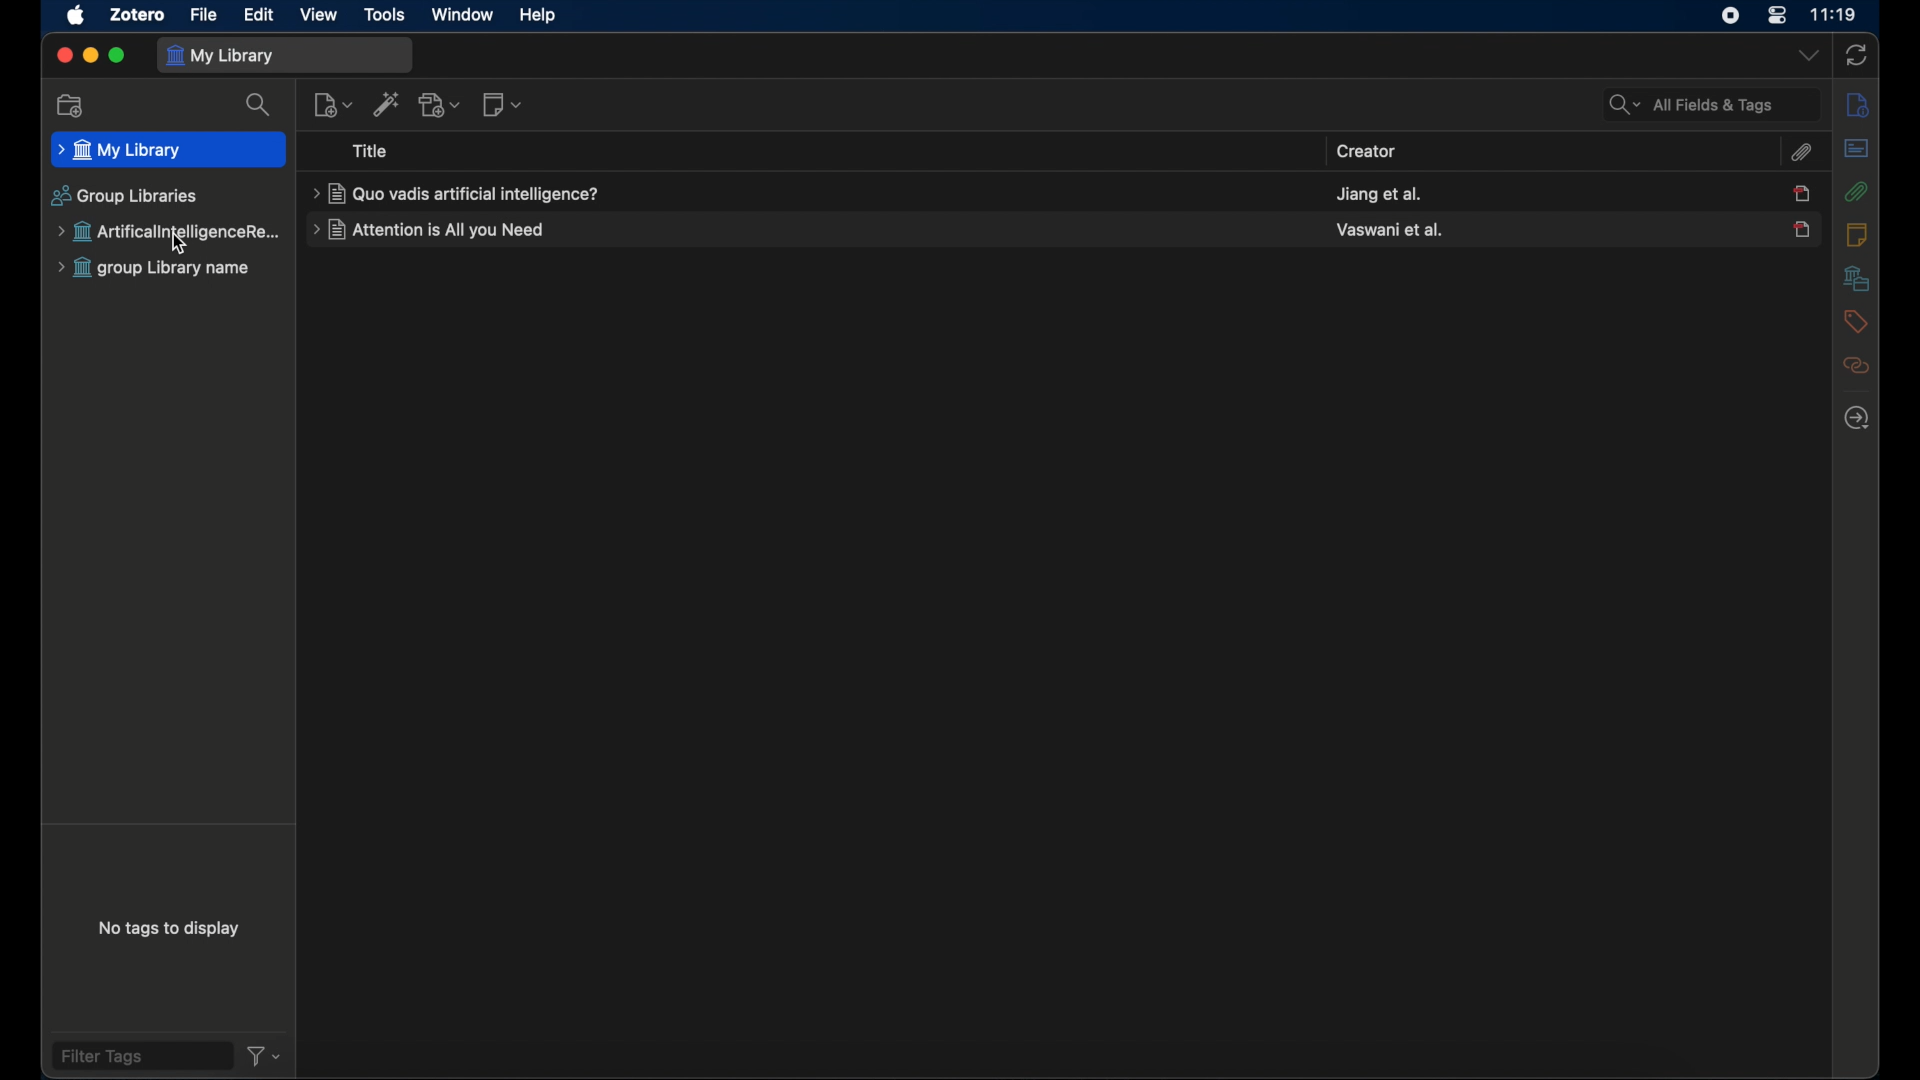 The width and height of the screenshot is (1920, 1080). What do you see at coordinates (373, 152) in the screenshot?
I see `title` at bounding box center [373, 152].